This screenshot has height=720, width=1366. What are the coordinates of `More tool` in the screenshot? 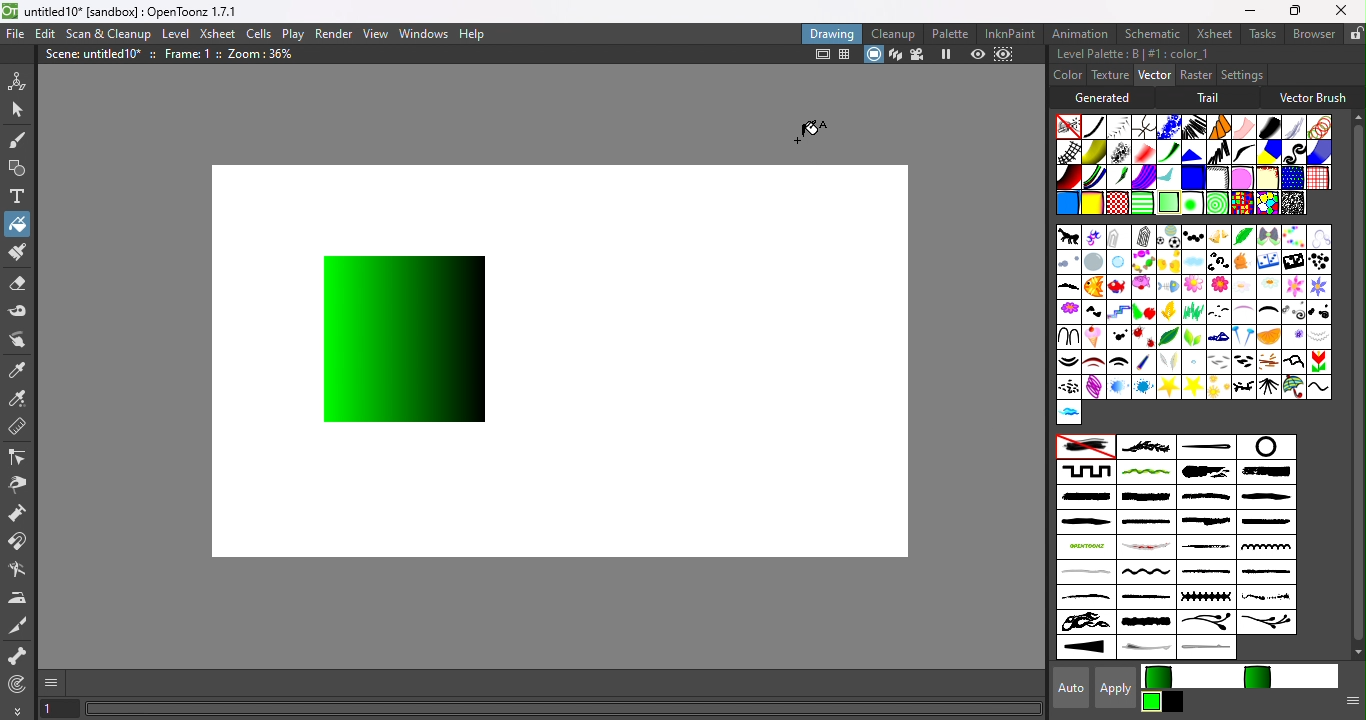 It's located at (18, 710).